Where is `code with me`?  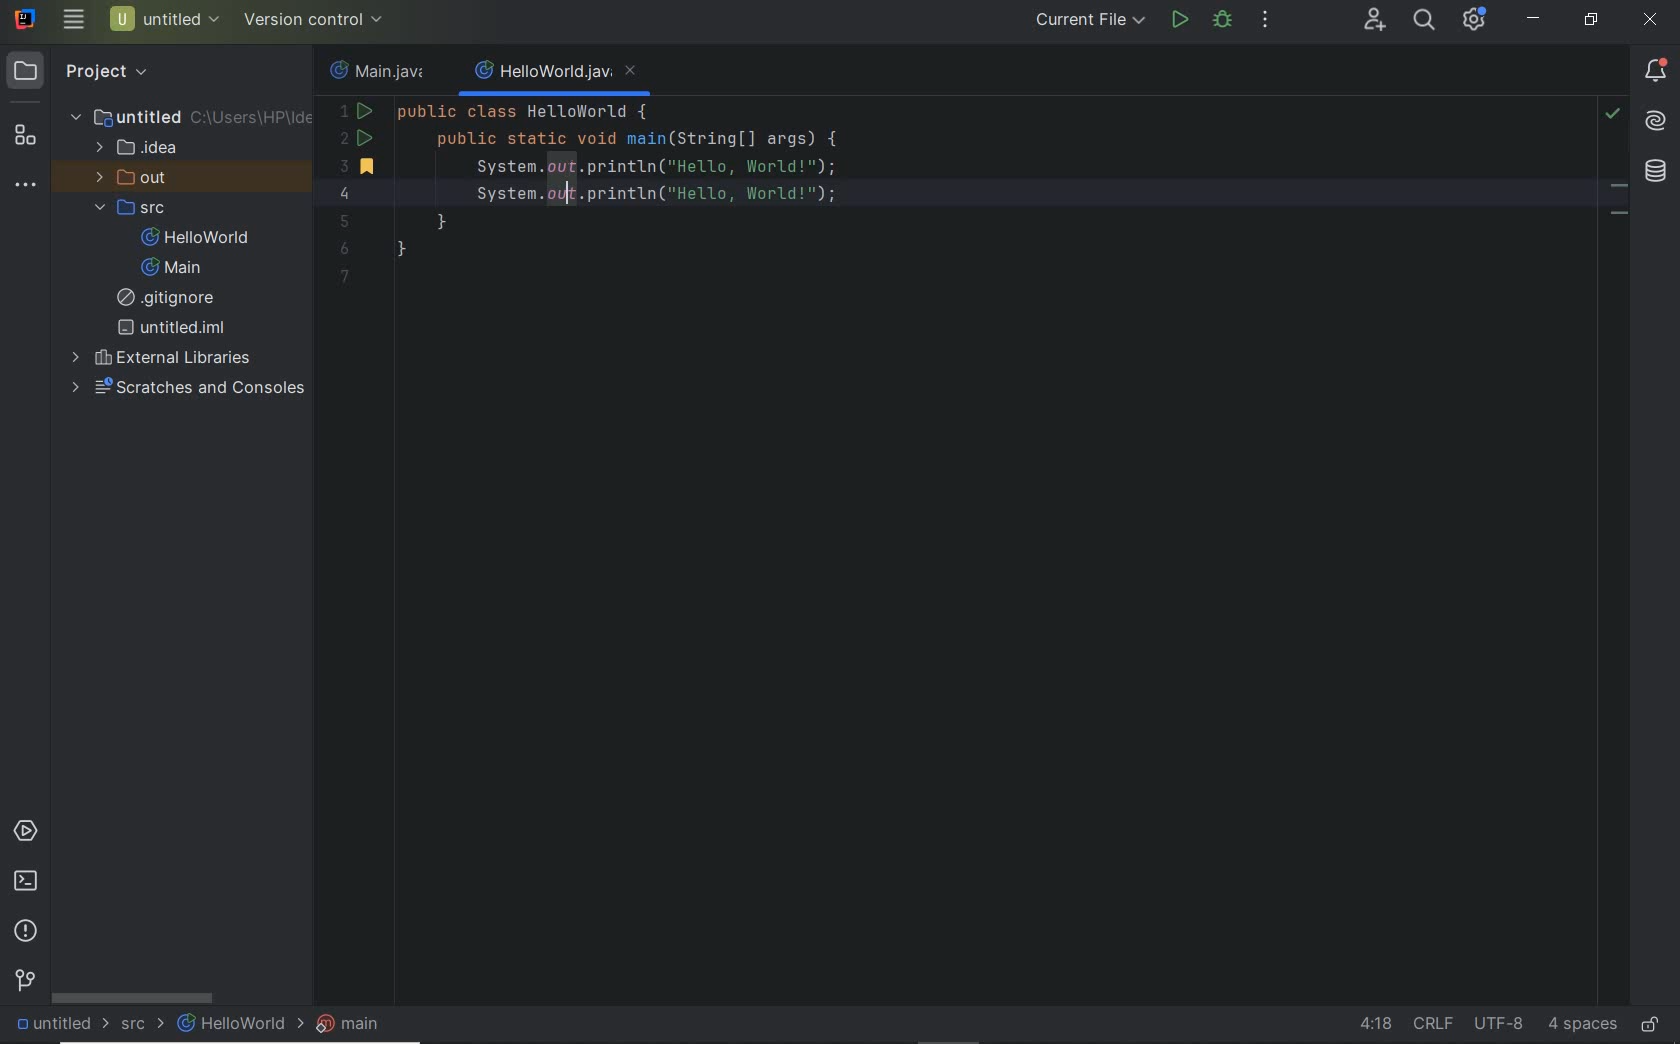 code with me is located at coordinates (1374, 23).